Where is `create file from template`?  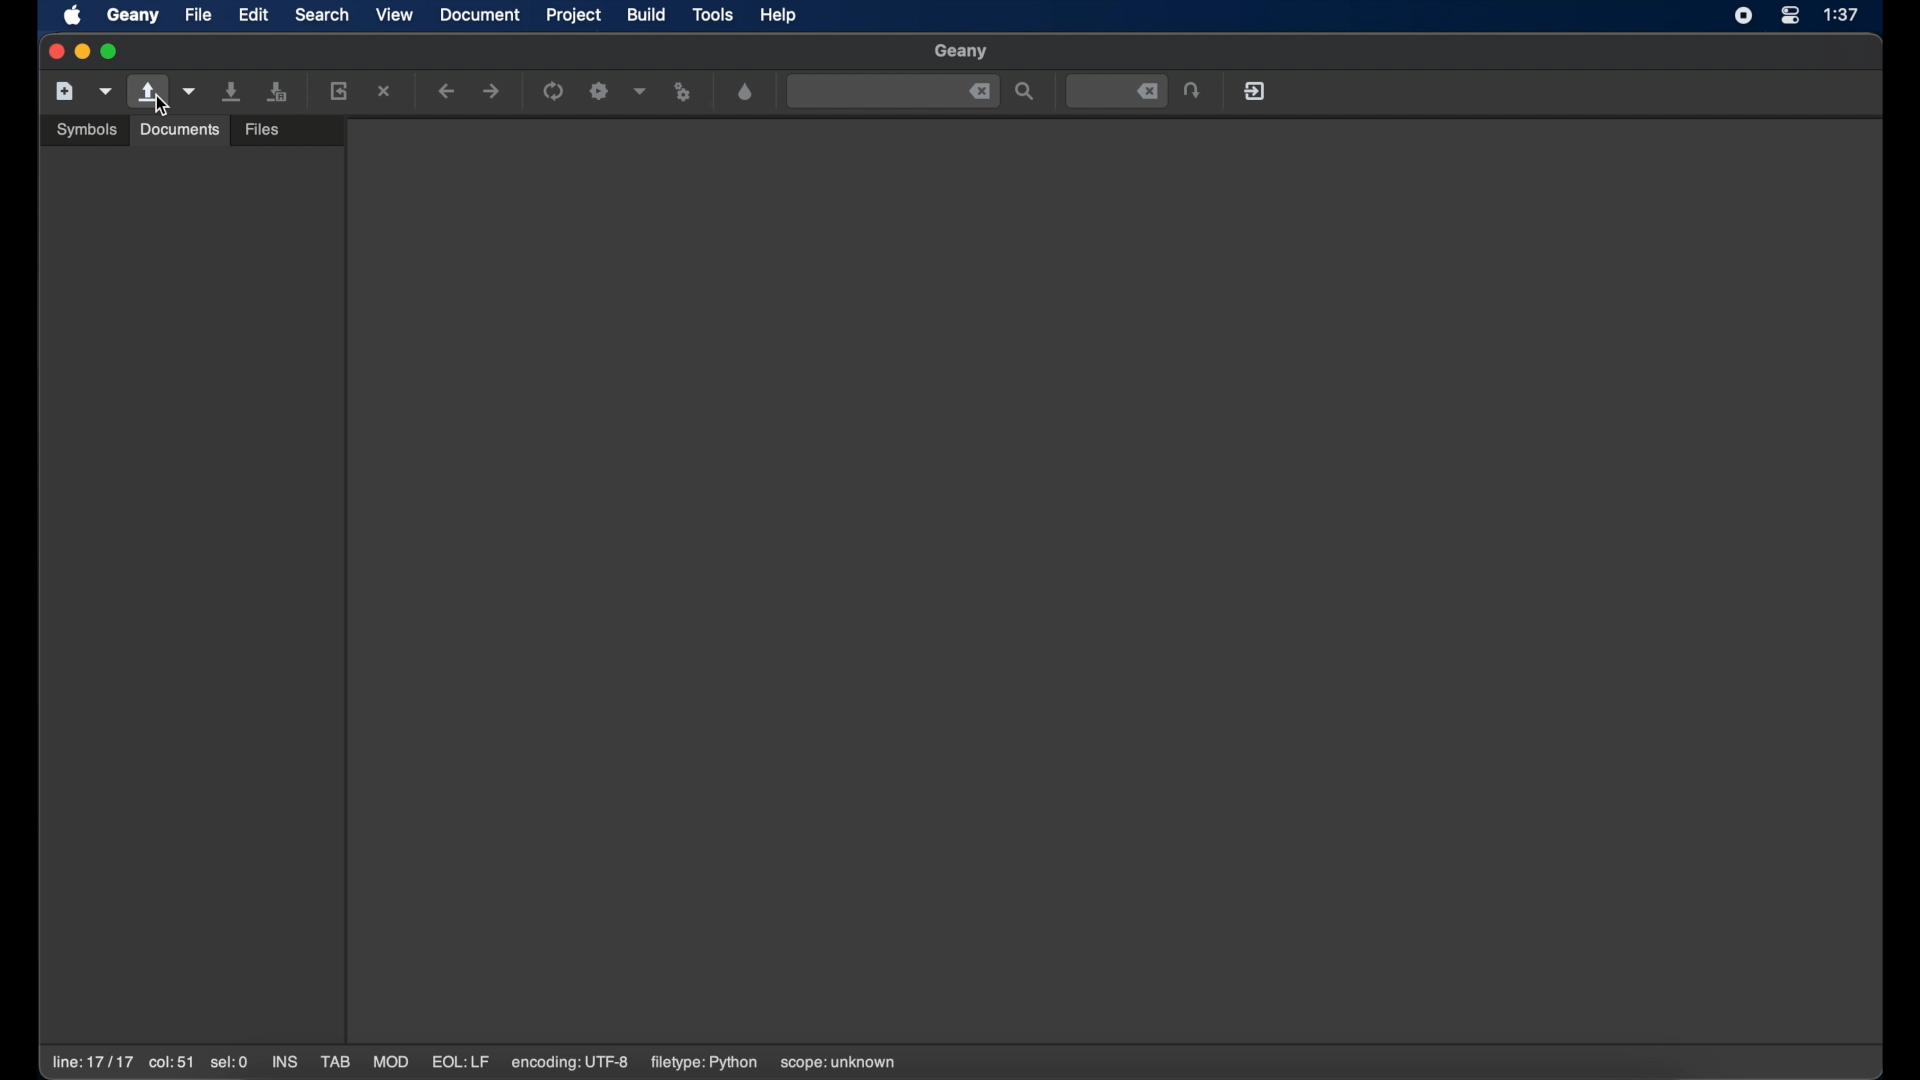 create file from template is located at coordinates (106, 91).